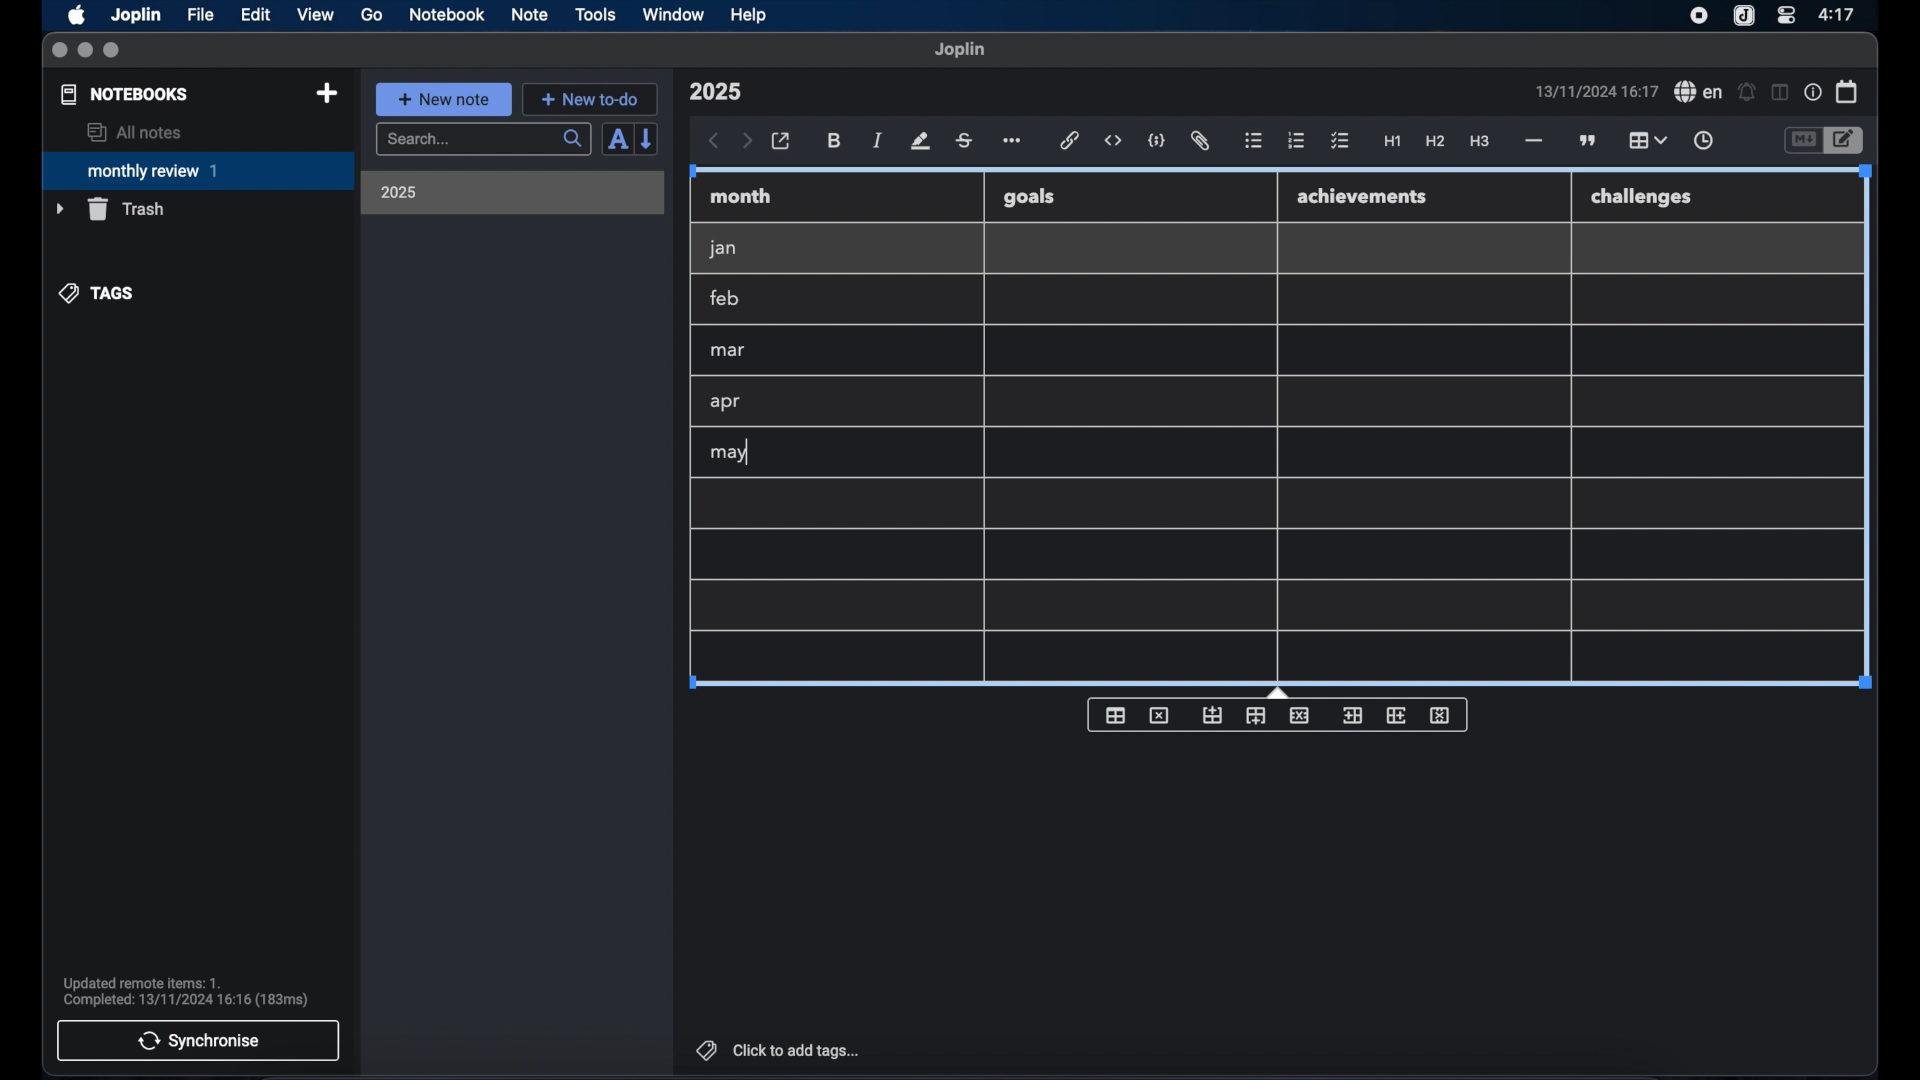 The width and height of the screenshot is (1920, 1080). Describe the element at coordinates (198, 1040) in the screenshot. I see `synchronise` at that location.